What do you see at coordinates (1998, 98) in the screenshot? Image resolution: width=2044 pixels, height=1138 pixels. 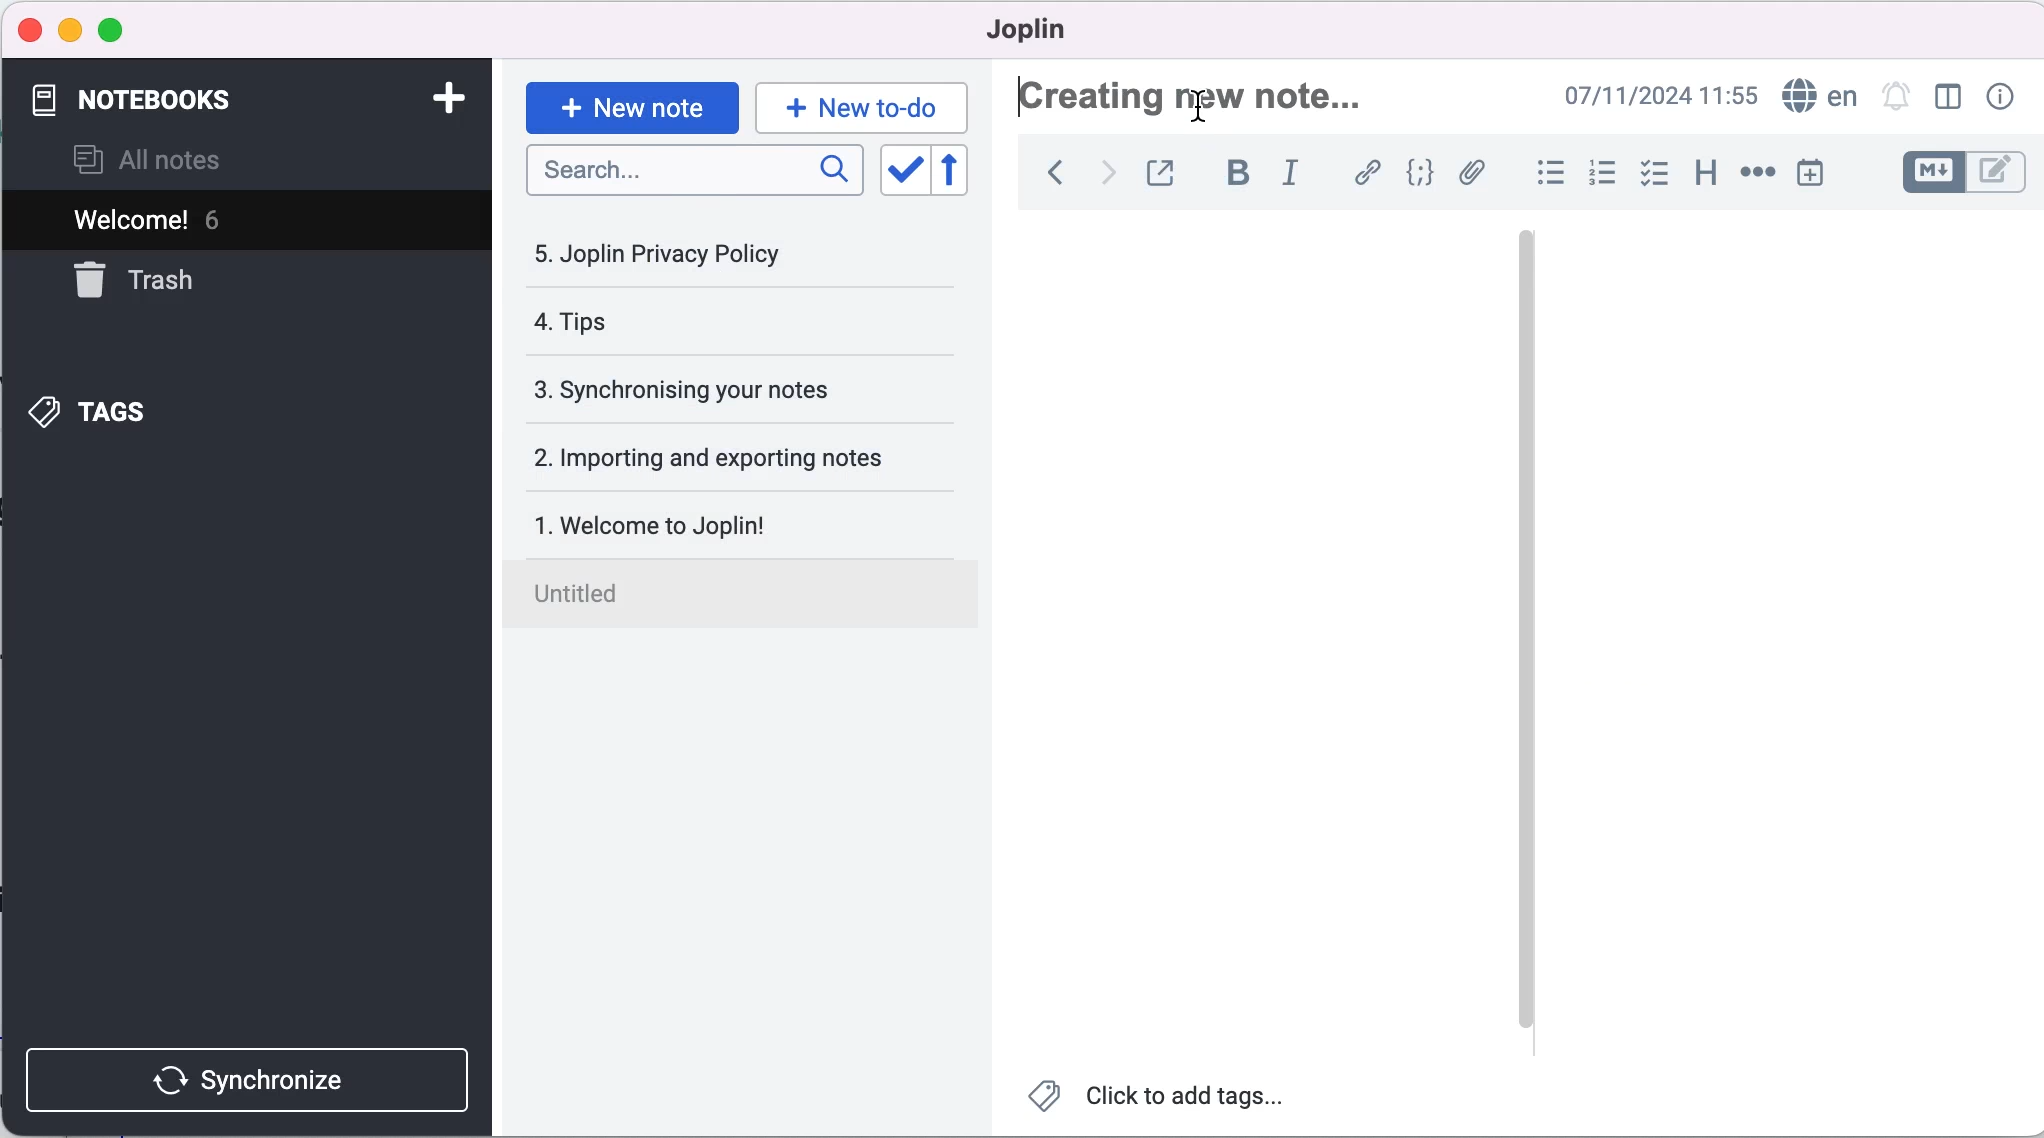 I see `note properties` at bounding box center [1998, 98].